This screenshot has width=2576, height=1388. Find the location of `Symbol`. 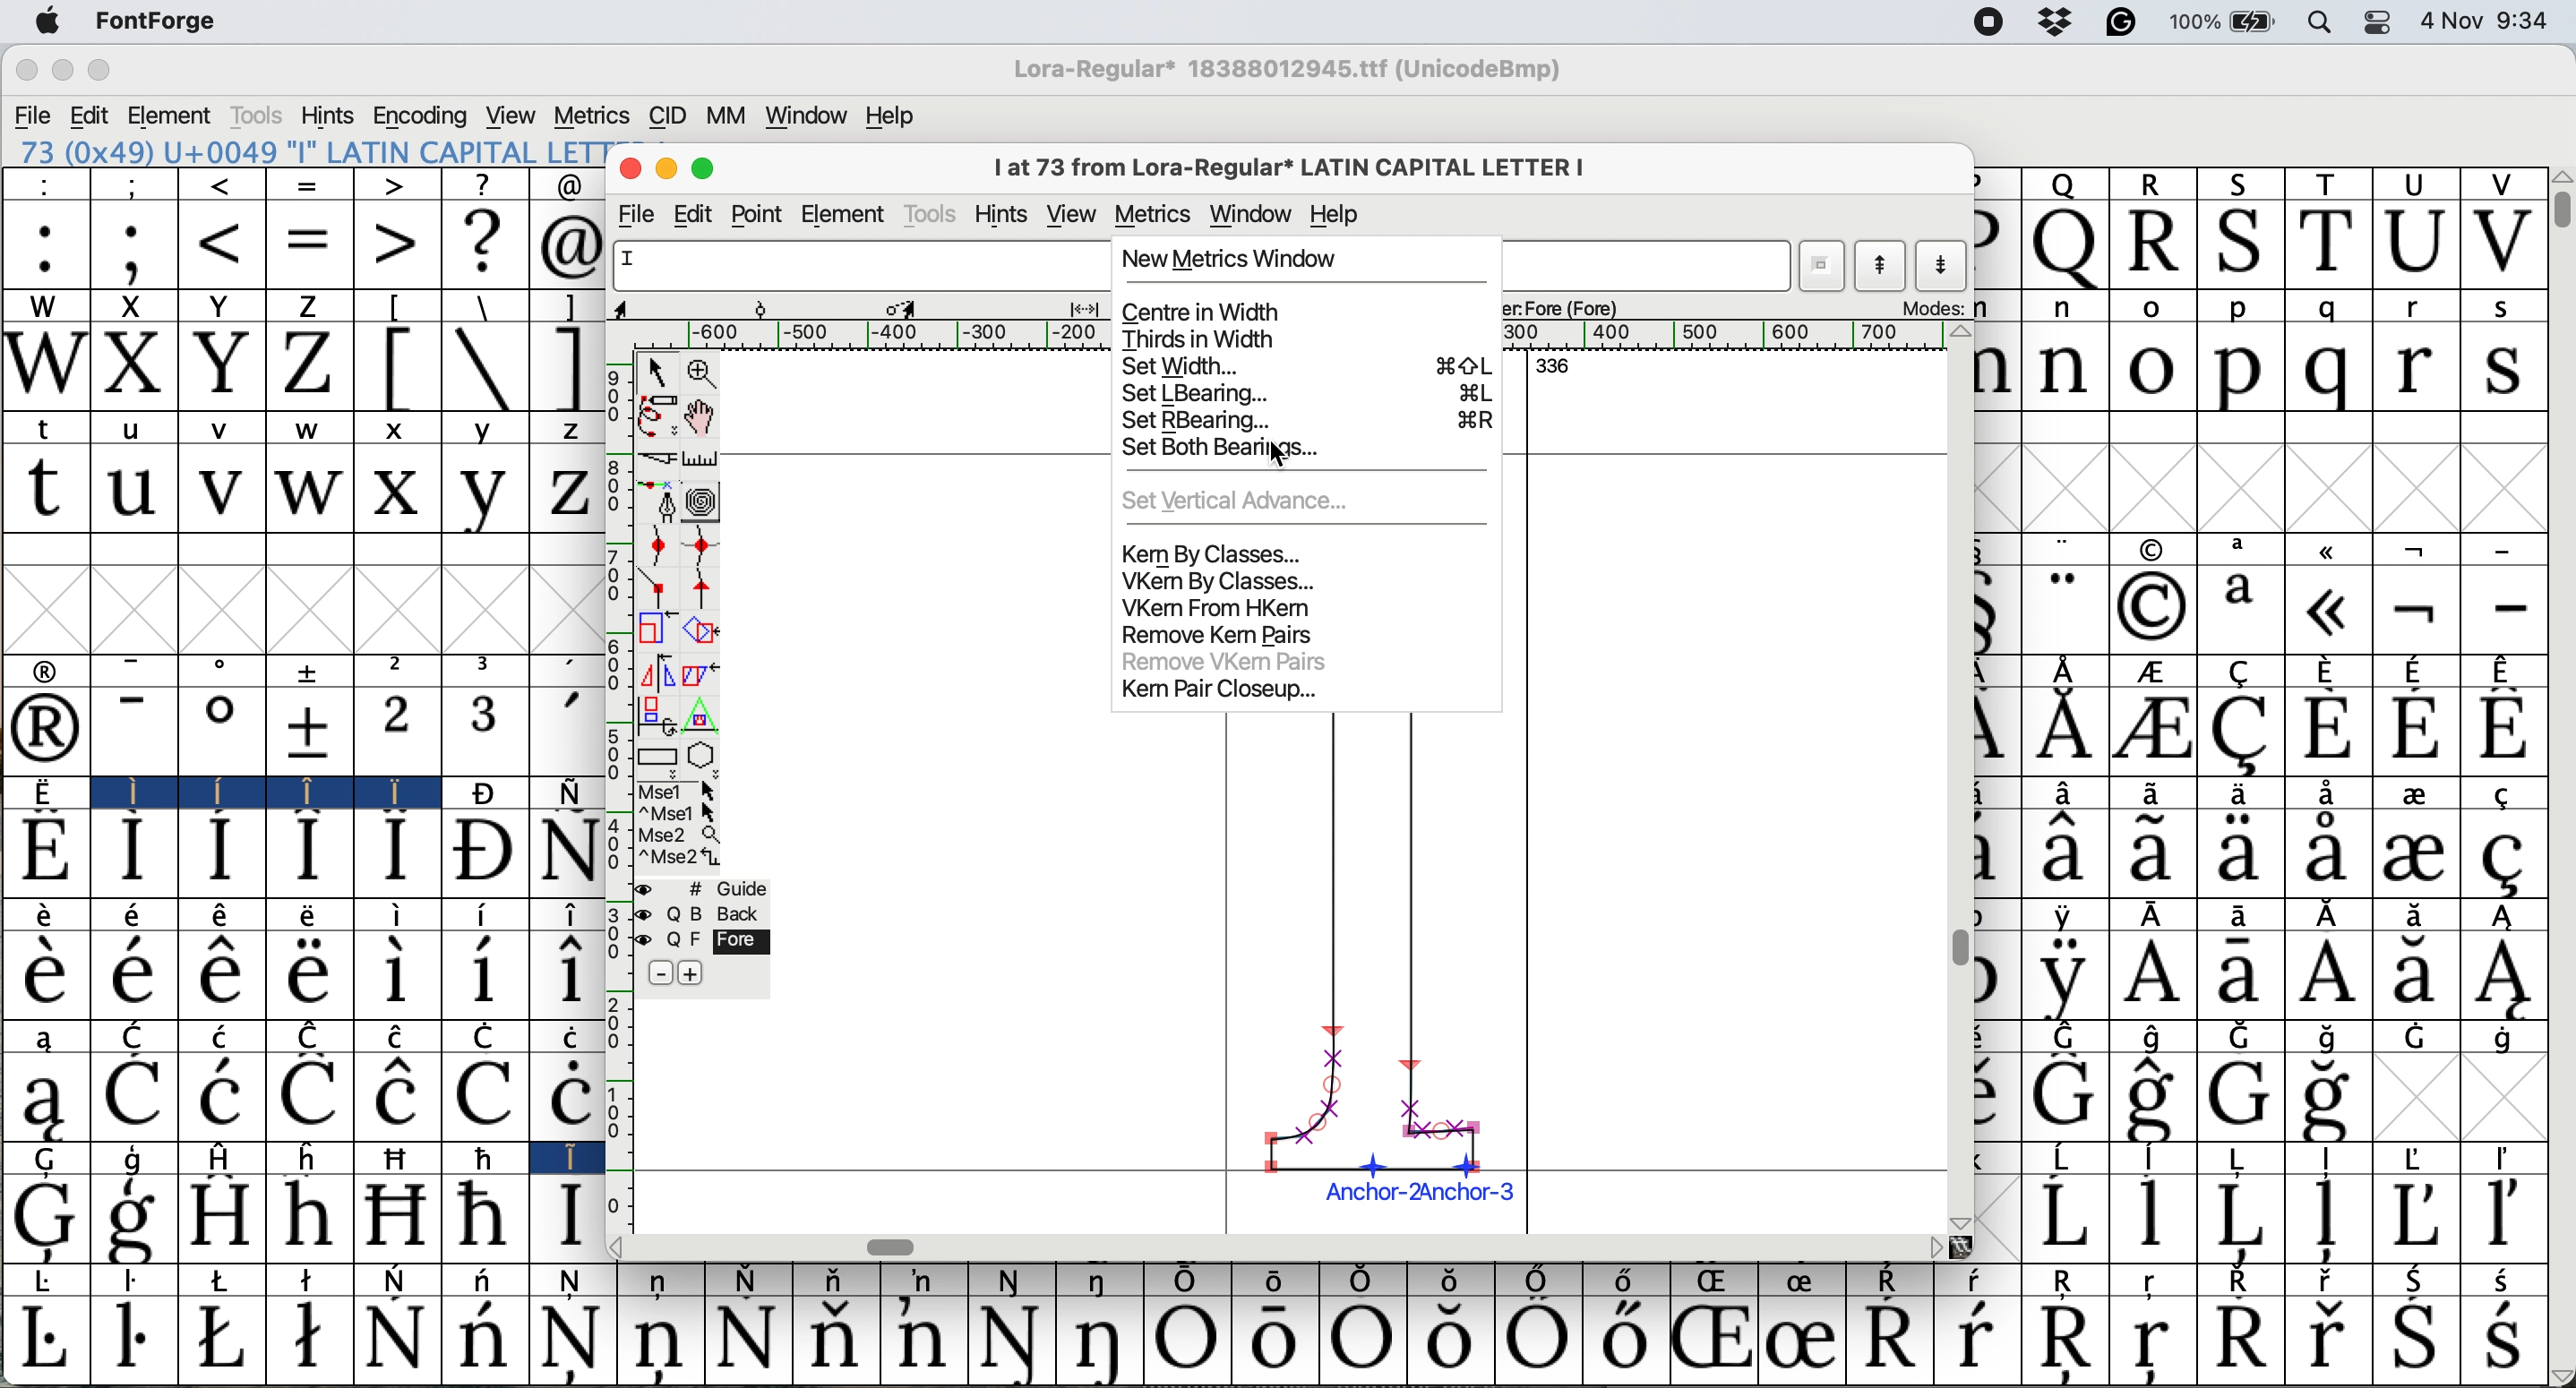

Symbol is located at coordinates (1540, 1278).